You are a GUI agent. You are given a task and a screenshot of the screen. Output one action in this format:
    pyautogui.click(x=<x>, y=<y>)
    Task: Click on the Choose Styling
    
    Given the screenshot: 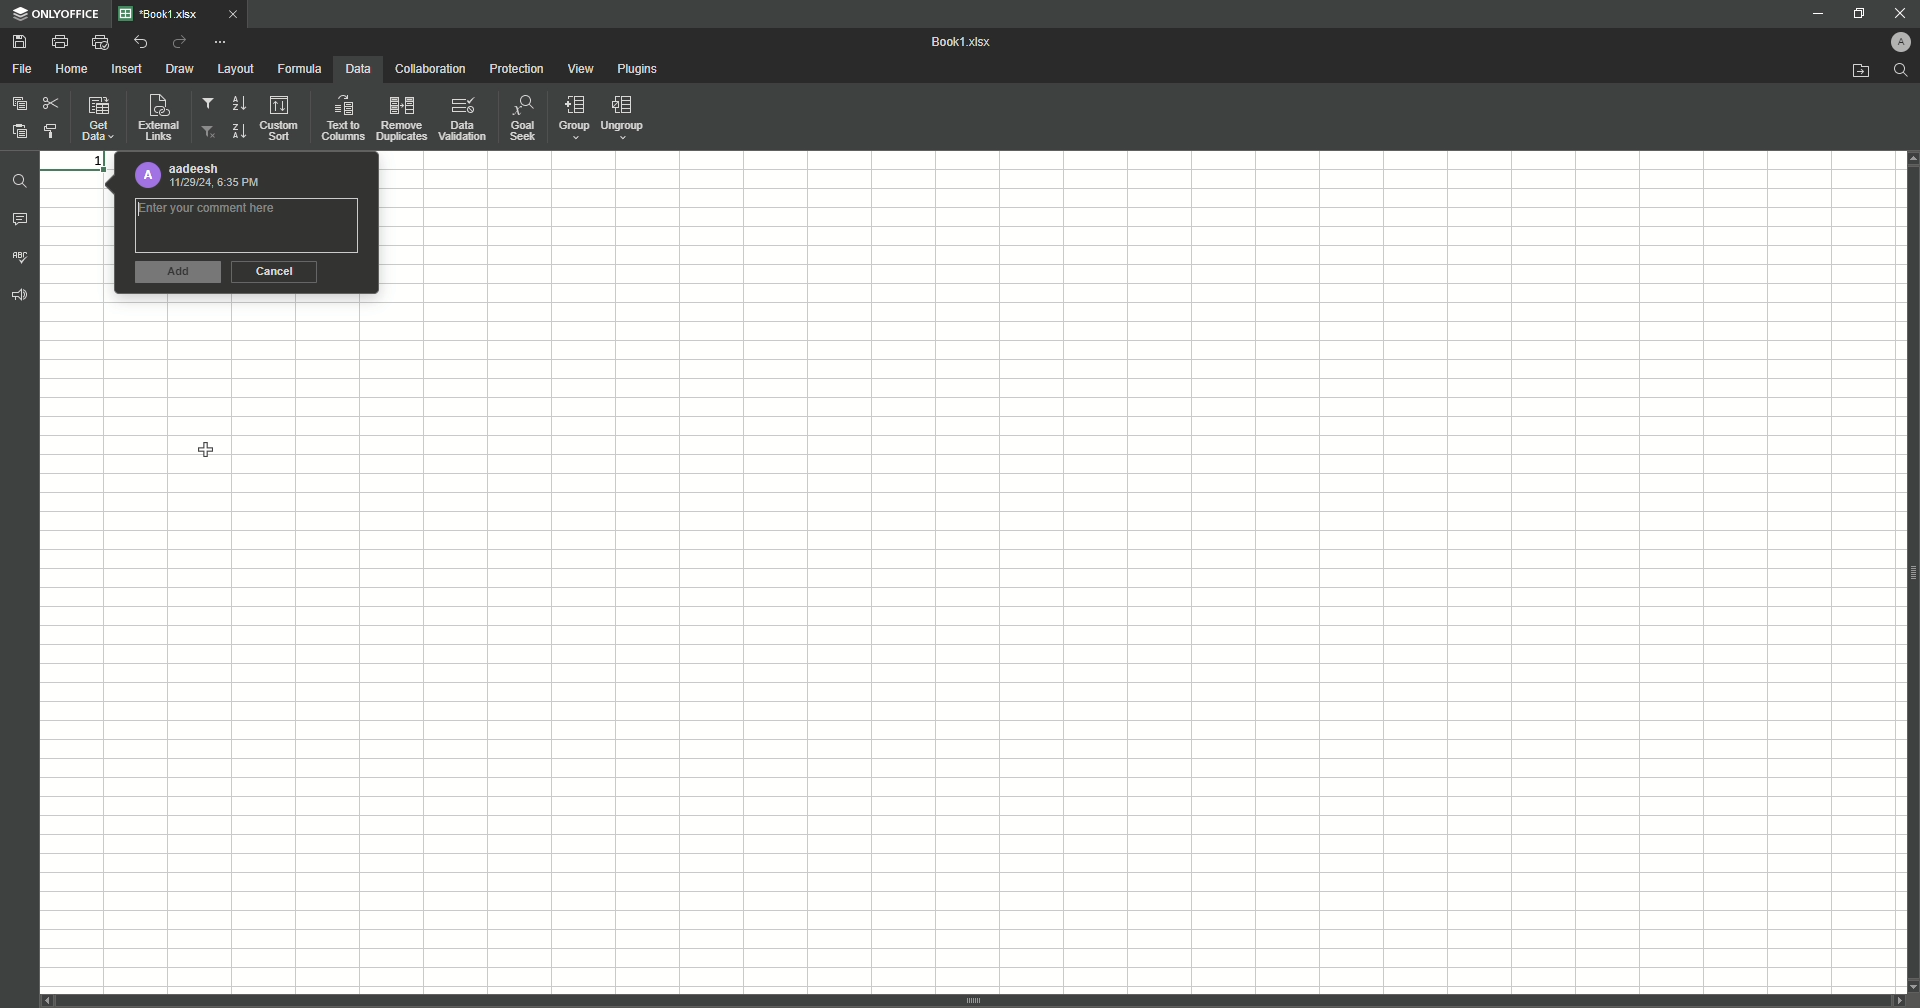 What is the action you would take?
    pyautogui.click(x=55, y=130)
    